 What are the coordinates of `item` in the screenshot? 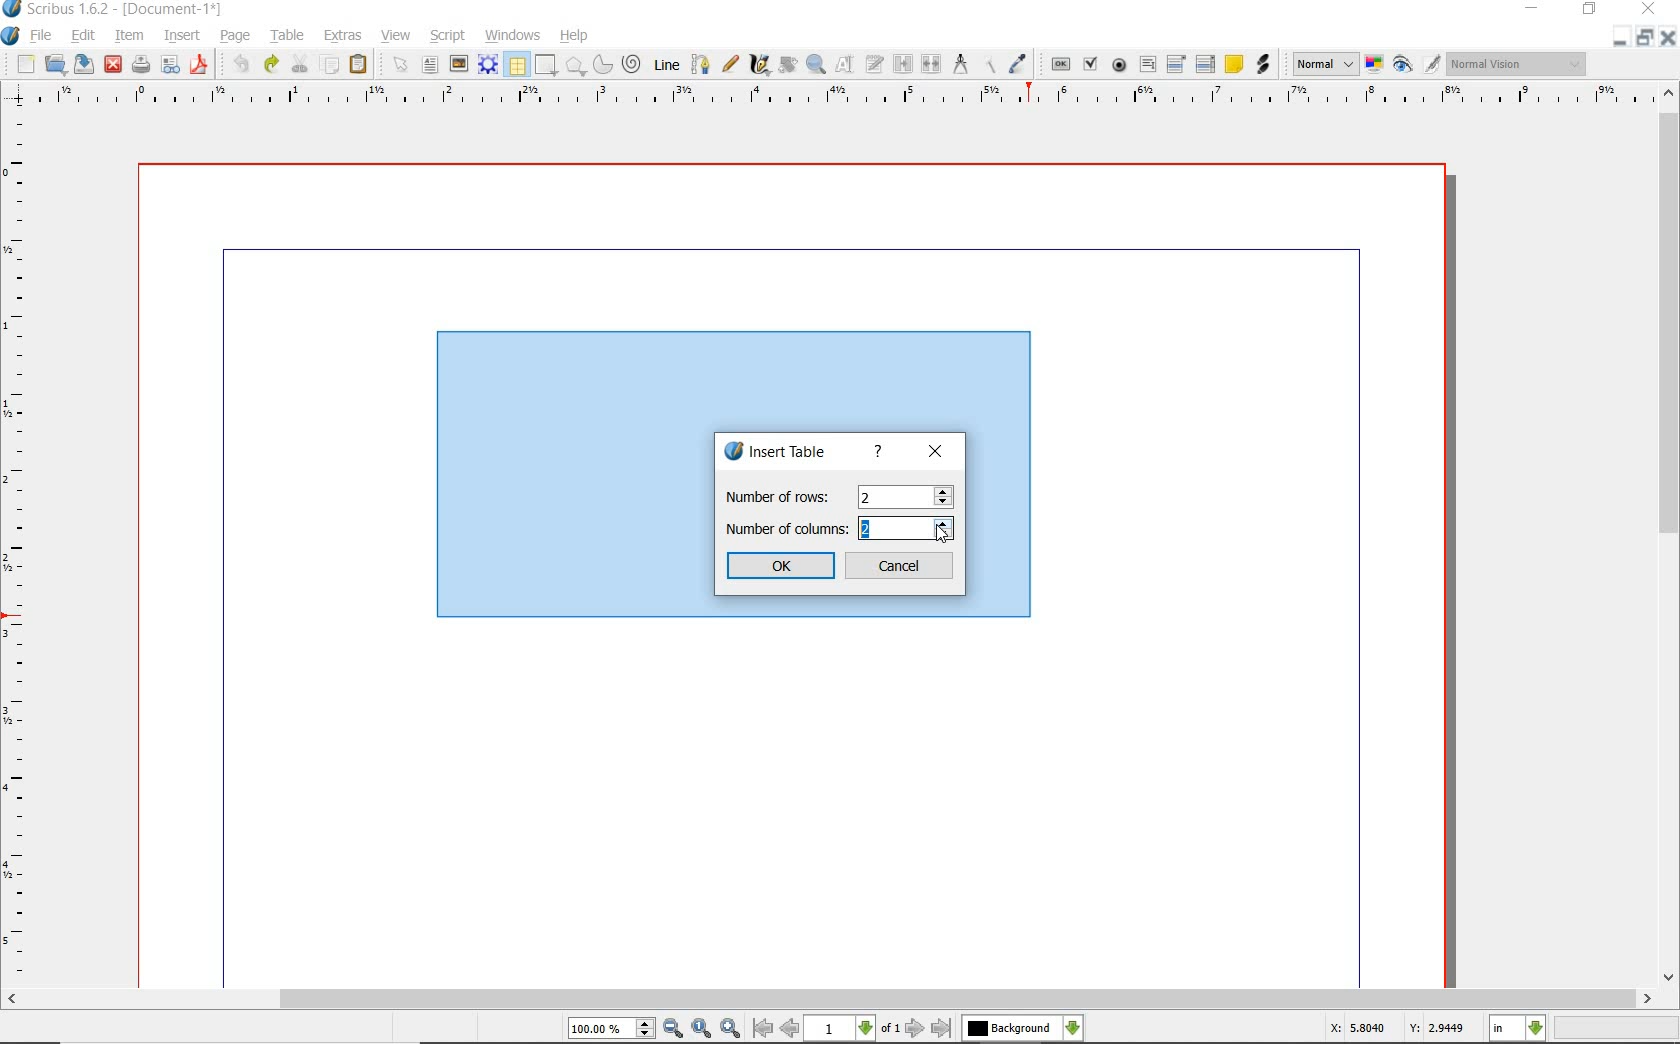 It's located at (127, 36).